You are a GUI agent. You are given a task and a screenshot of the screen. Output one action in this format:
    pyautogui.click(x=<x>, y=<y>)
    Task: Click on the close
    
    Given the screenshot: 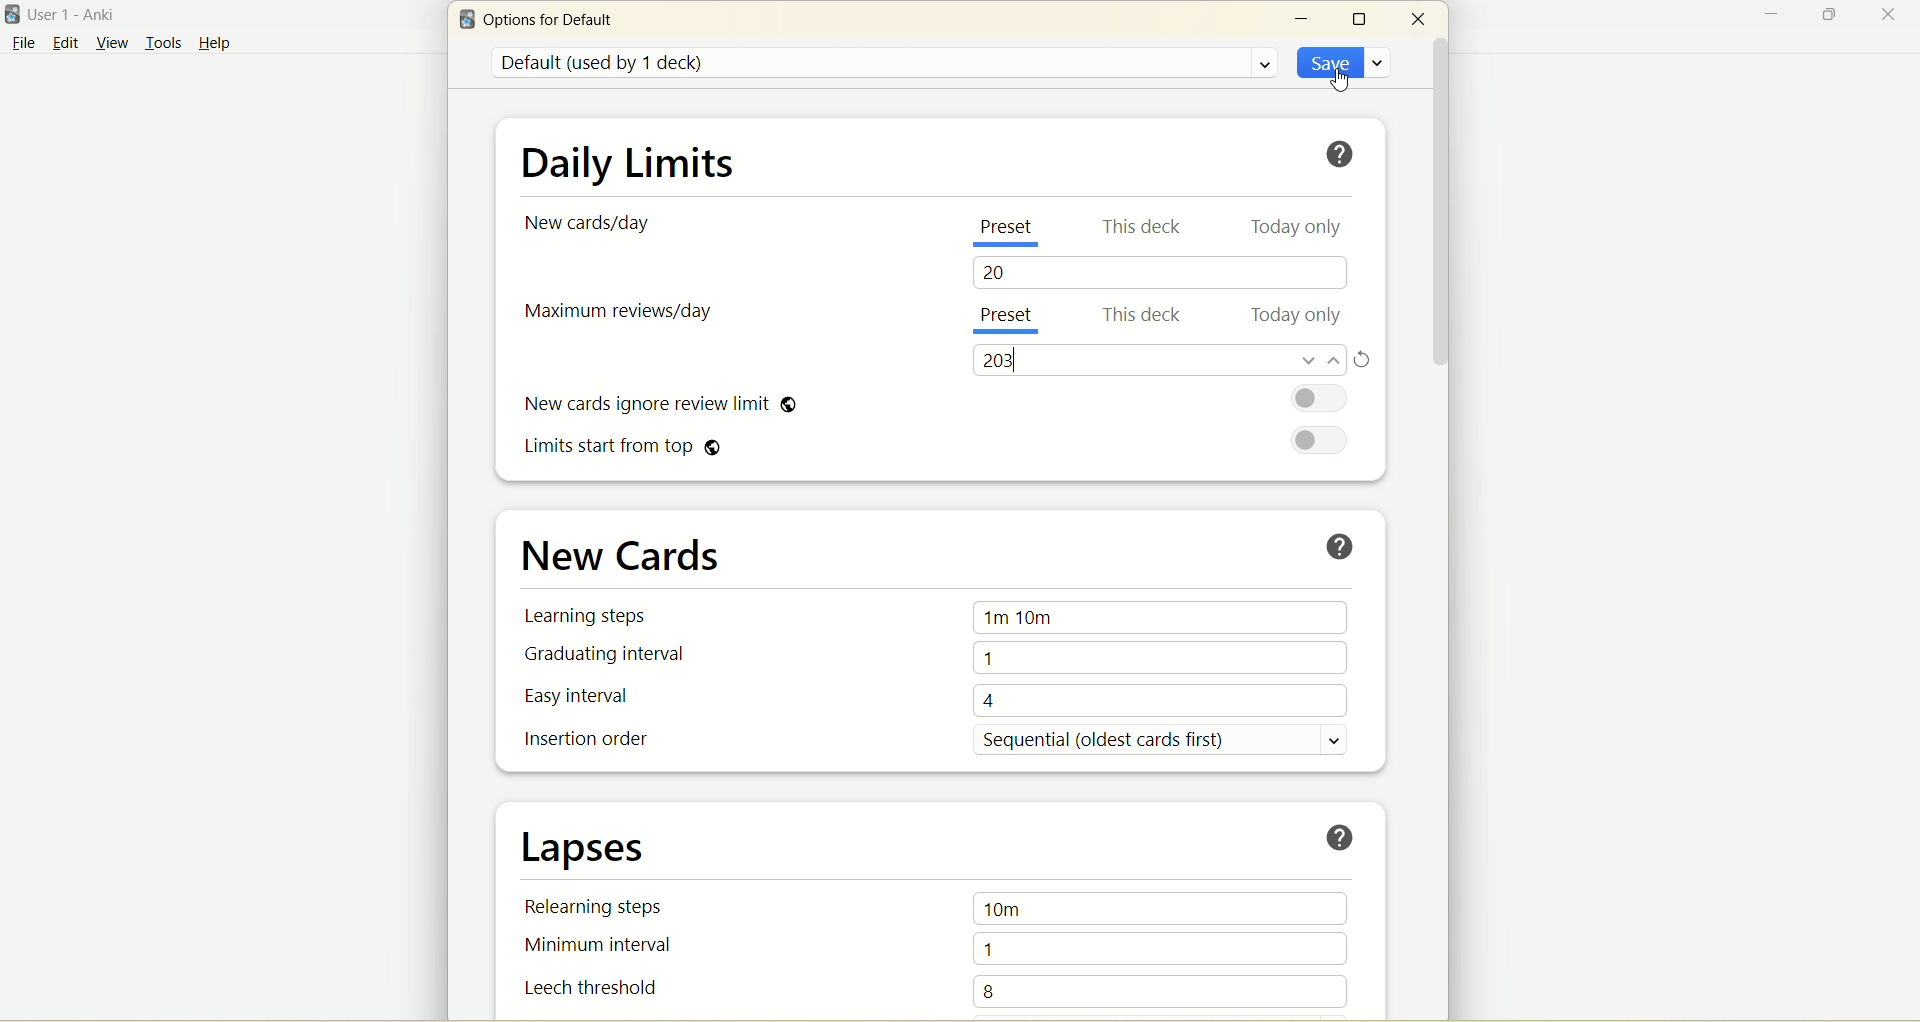 What is the action you would take?
    pyautogui.click(x=1421, y=18)
    